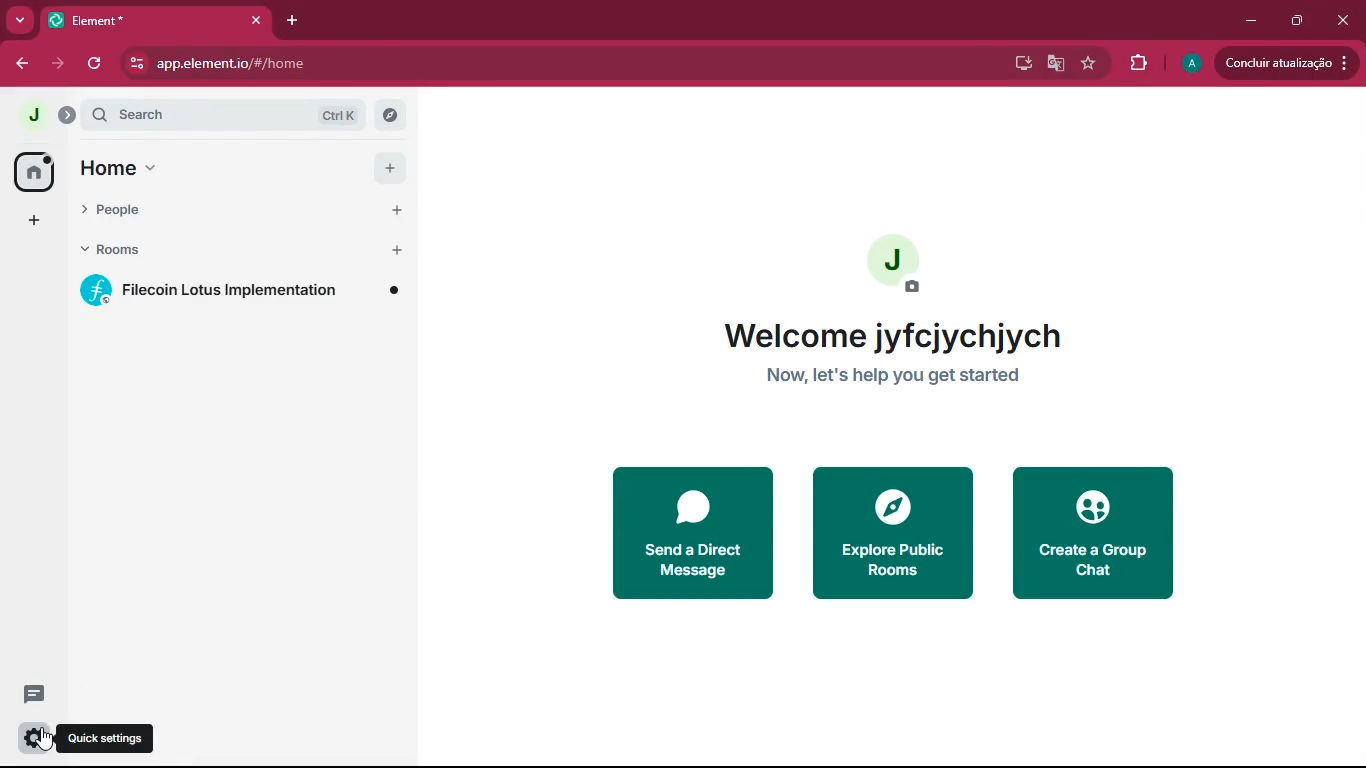 This screenshot has height=768, width=1366. Describe the element at coordinates (395, 251) in the screenshot. I see `Add` at that location.